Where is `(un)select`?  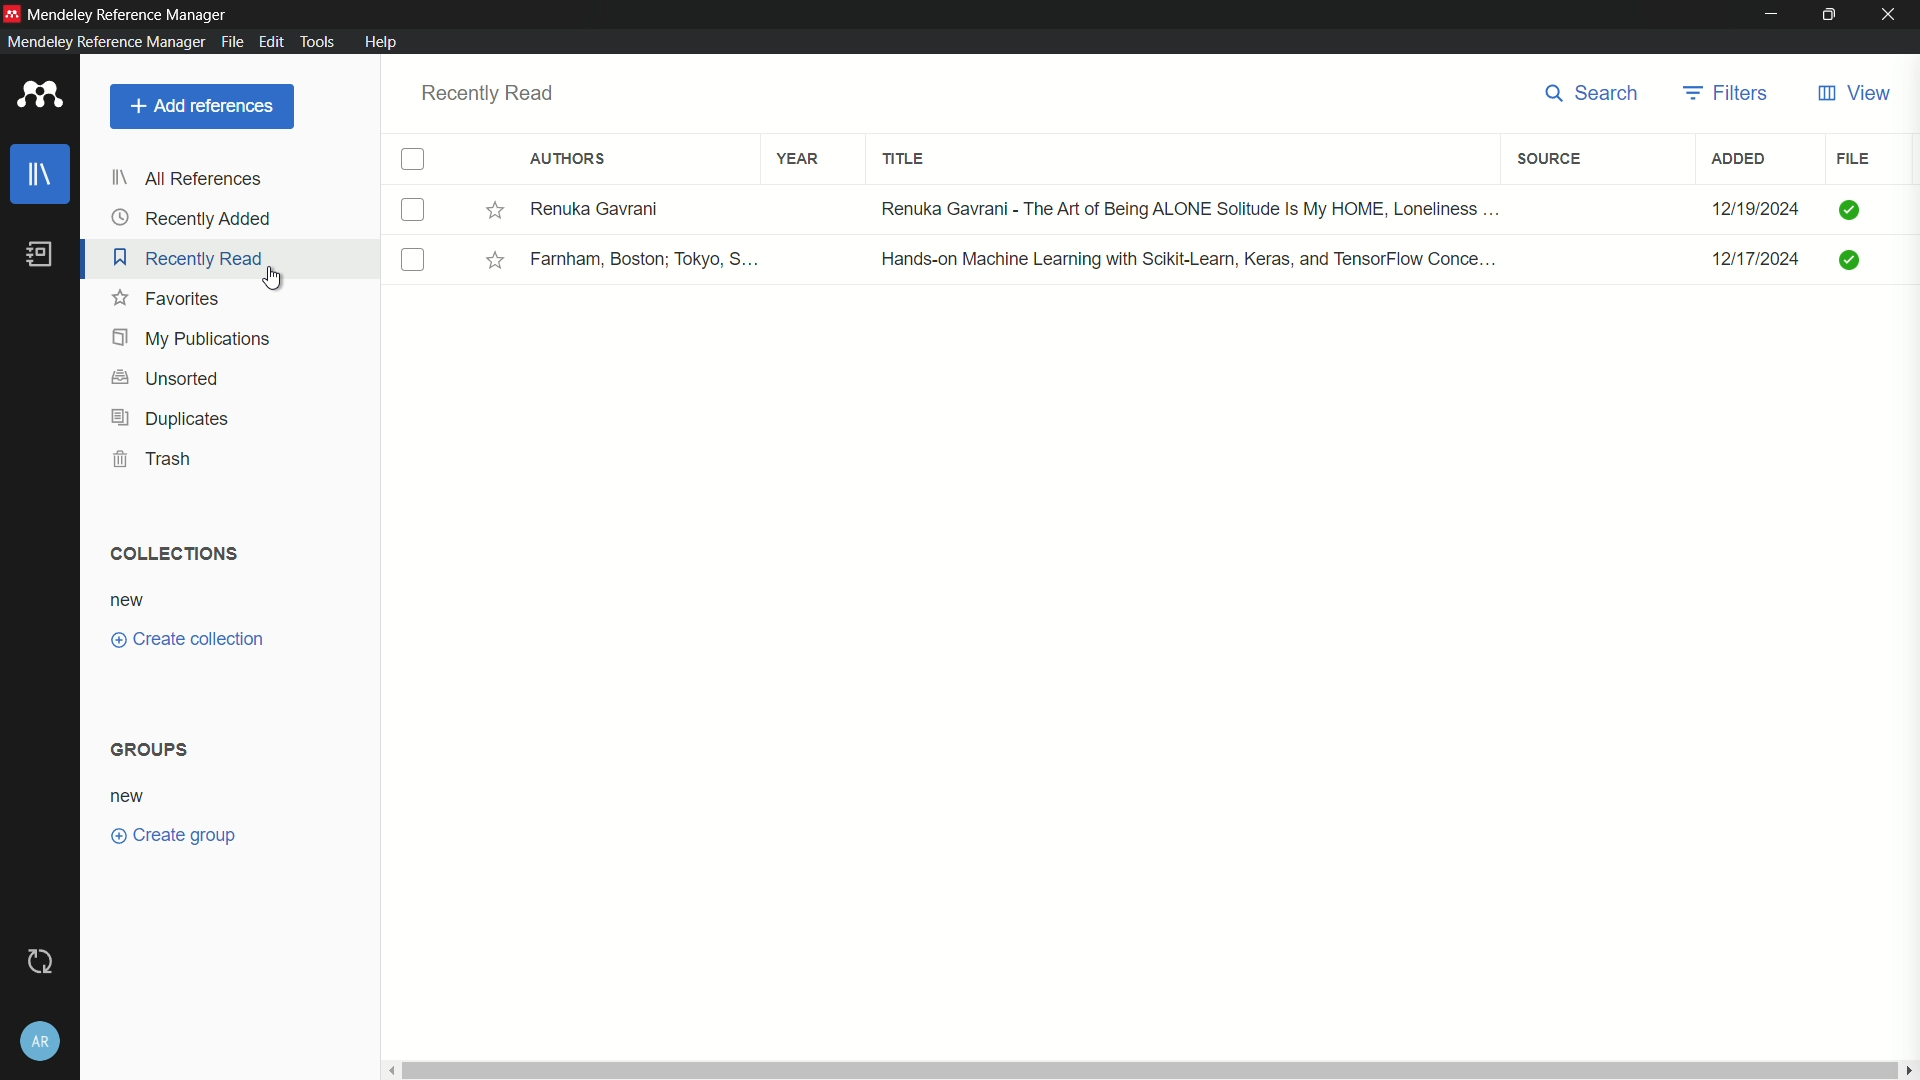
(un)select is located at coordinates (411, 211).